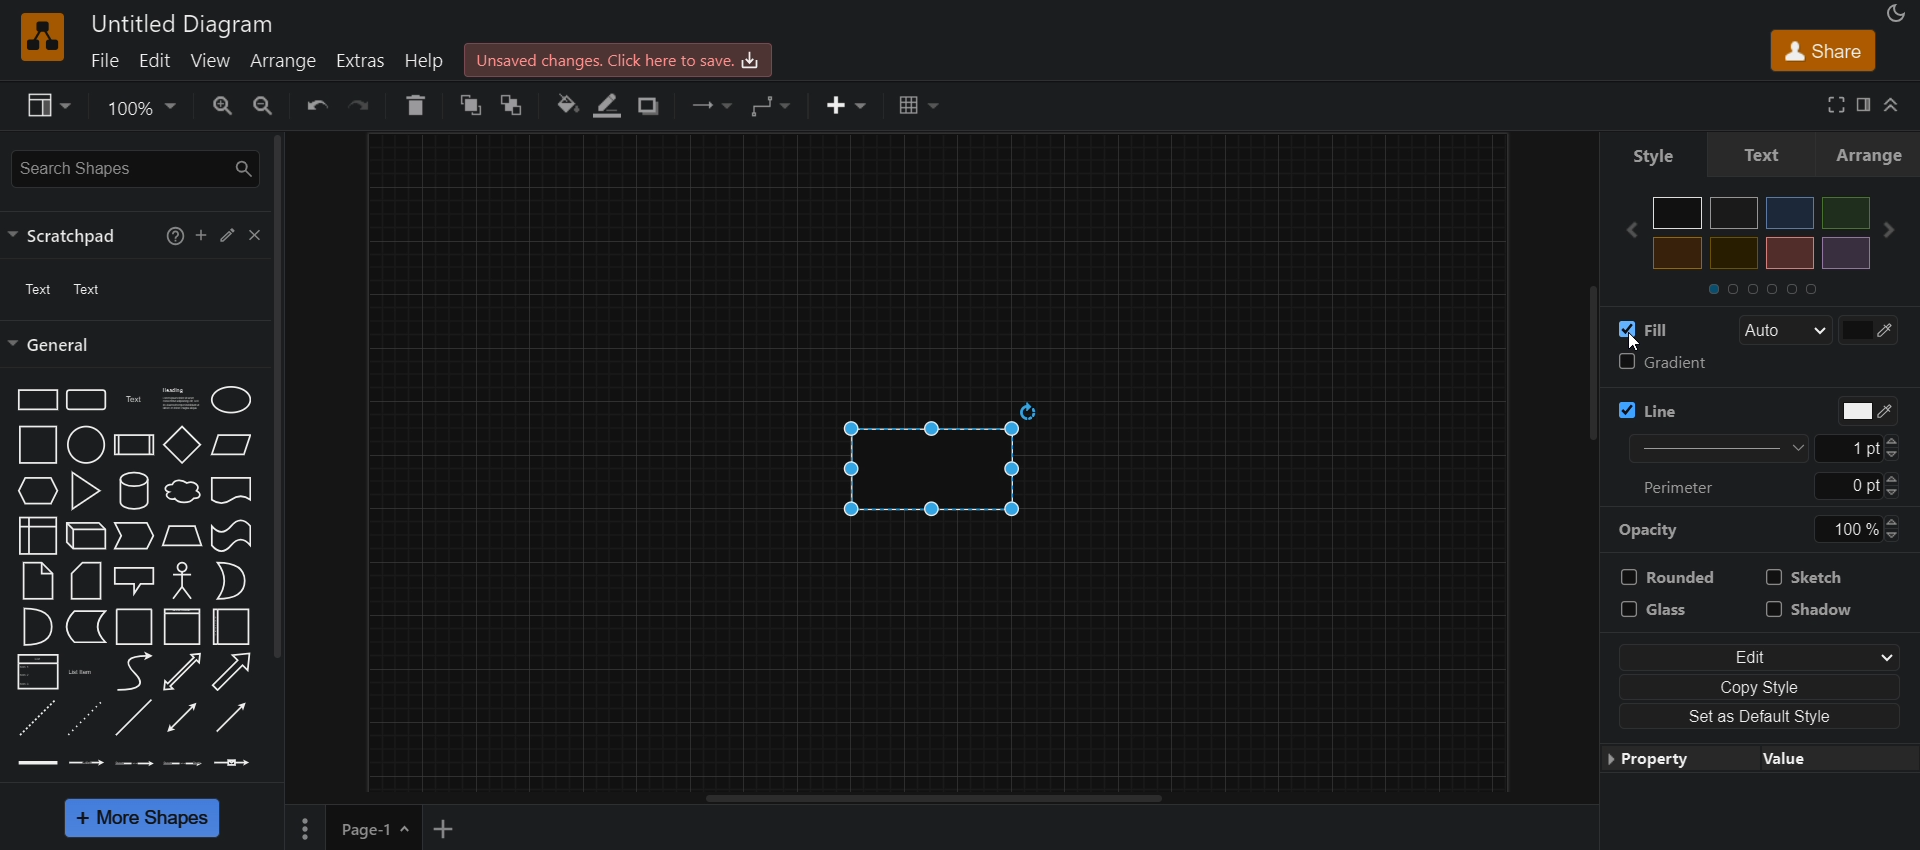  What do you see at coordinates (361, 63) in the screenshot?
I see `extras` at bounding box center [361, 63].